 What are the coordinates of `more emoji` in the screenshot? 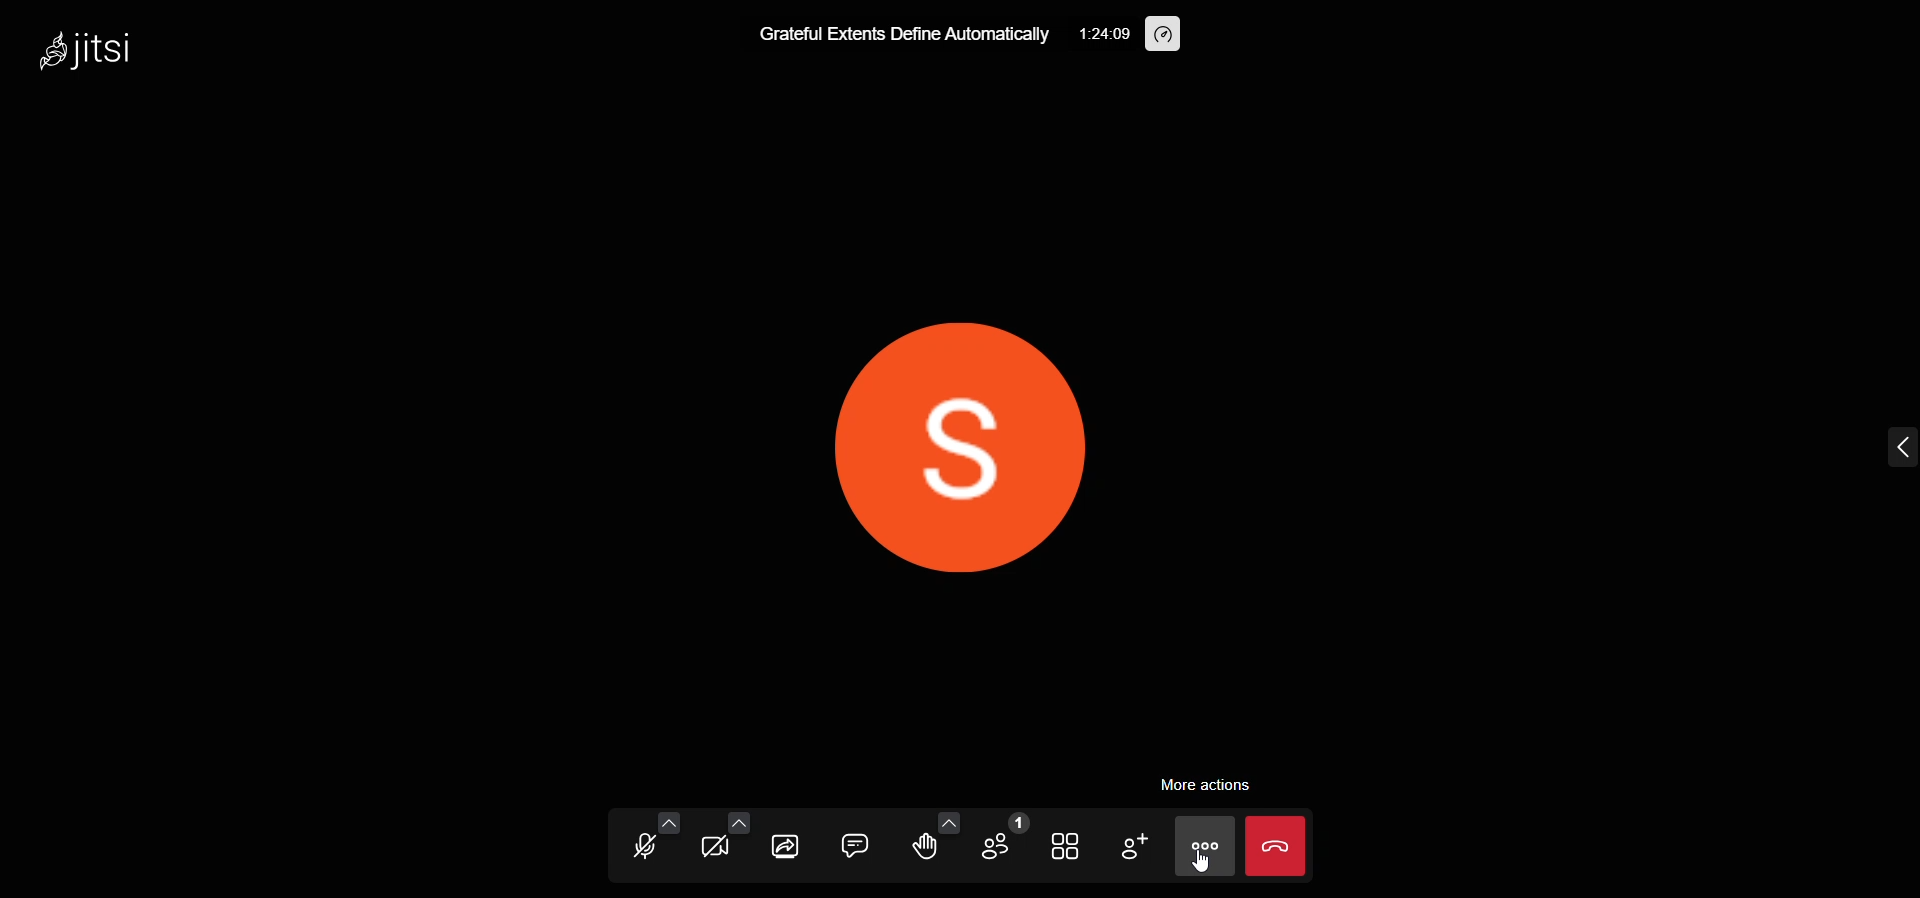 It's located at (949, 818).